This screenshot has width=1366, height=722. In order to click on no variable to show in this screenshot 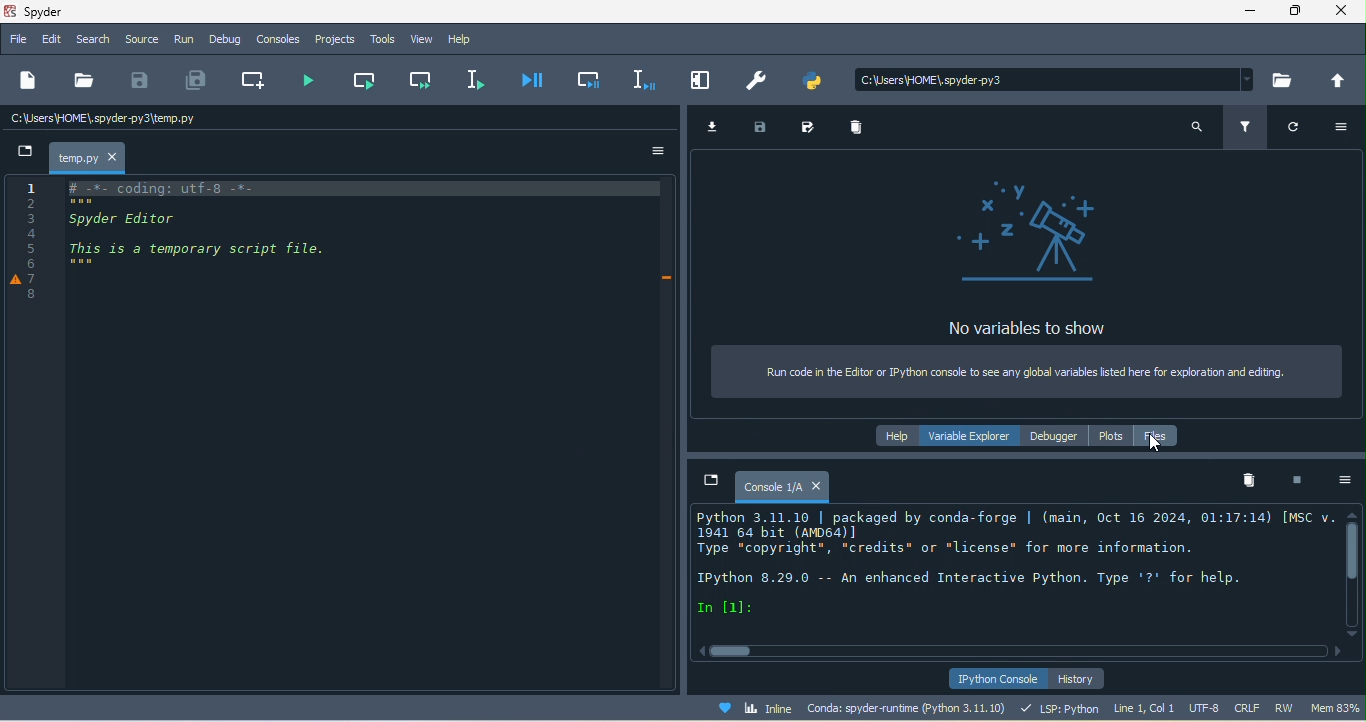, I will do `click(1025, 329)`.